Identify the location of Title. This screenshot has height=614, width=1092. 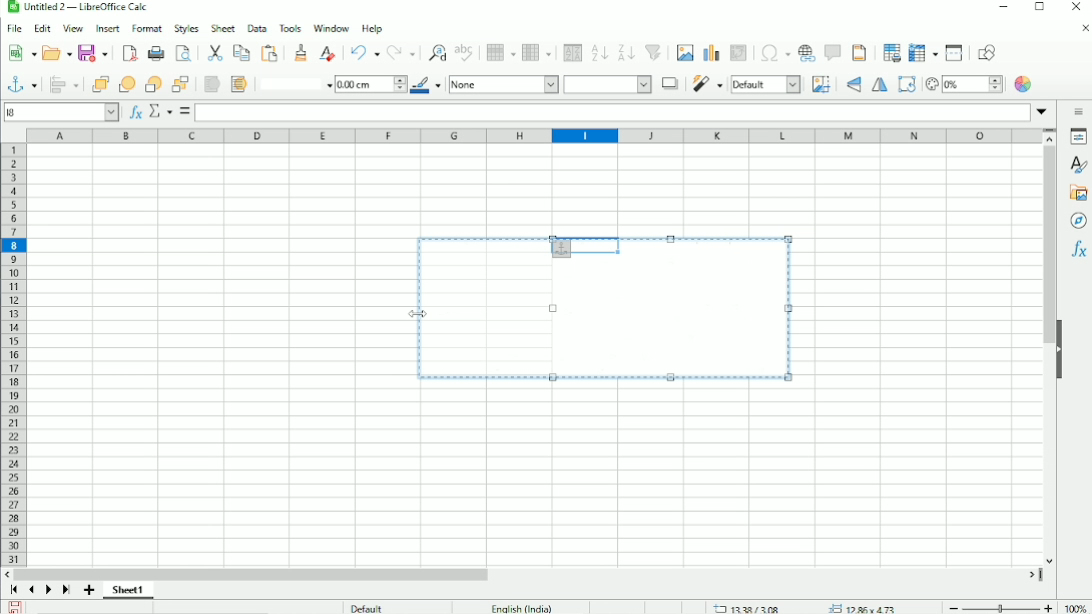
(79, 8).